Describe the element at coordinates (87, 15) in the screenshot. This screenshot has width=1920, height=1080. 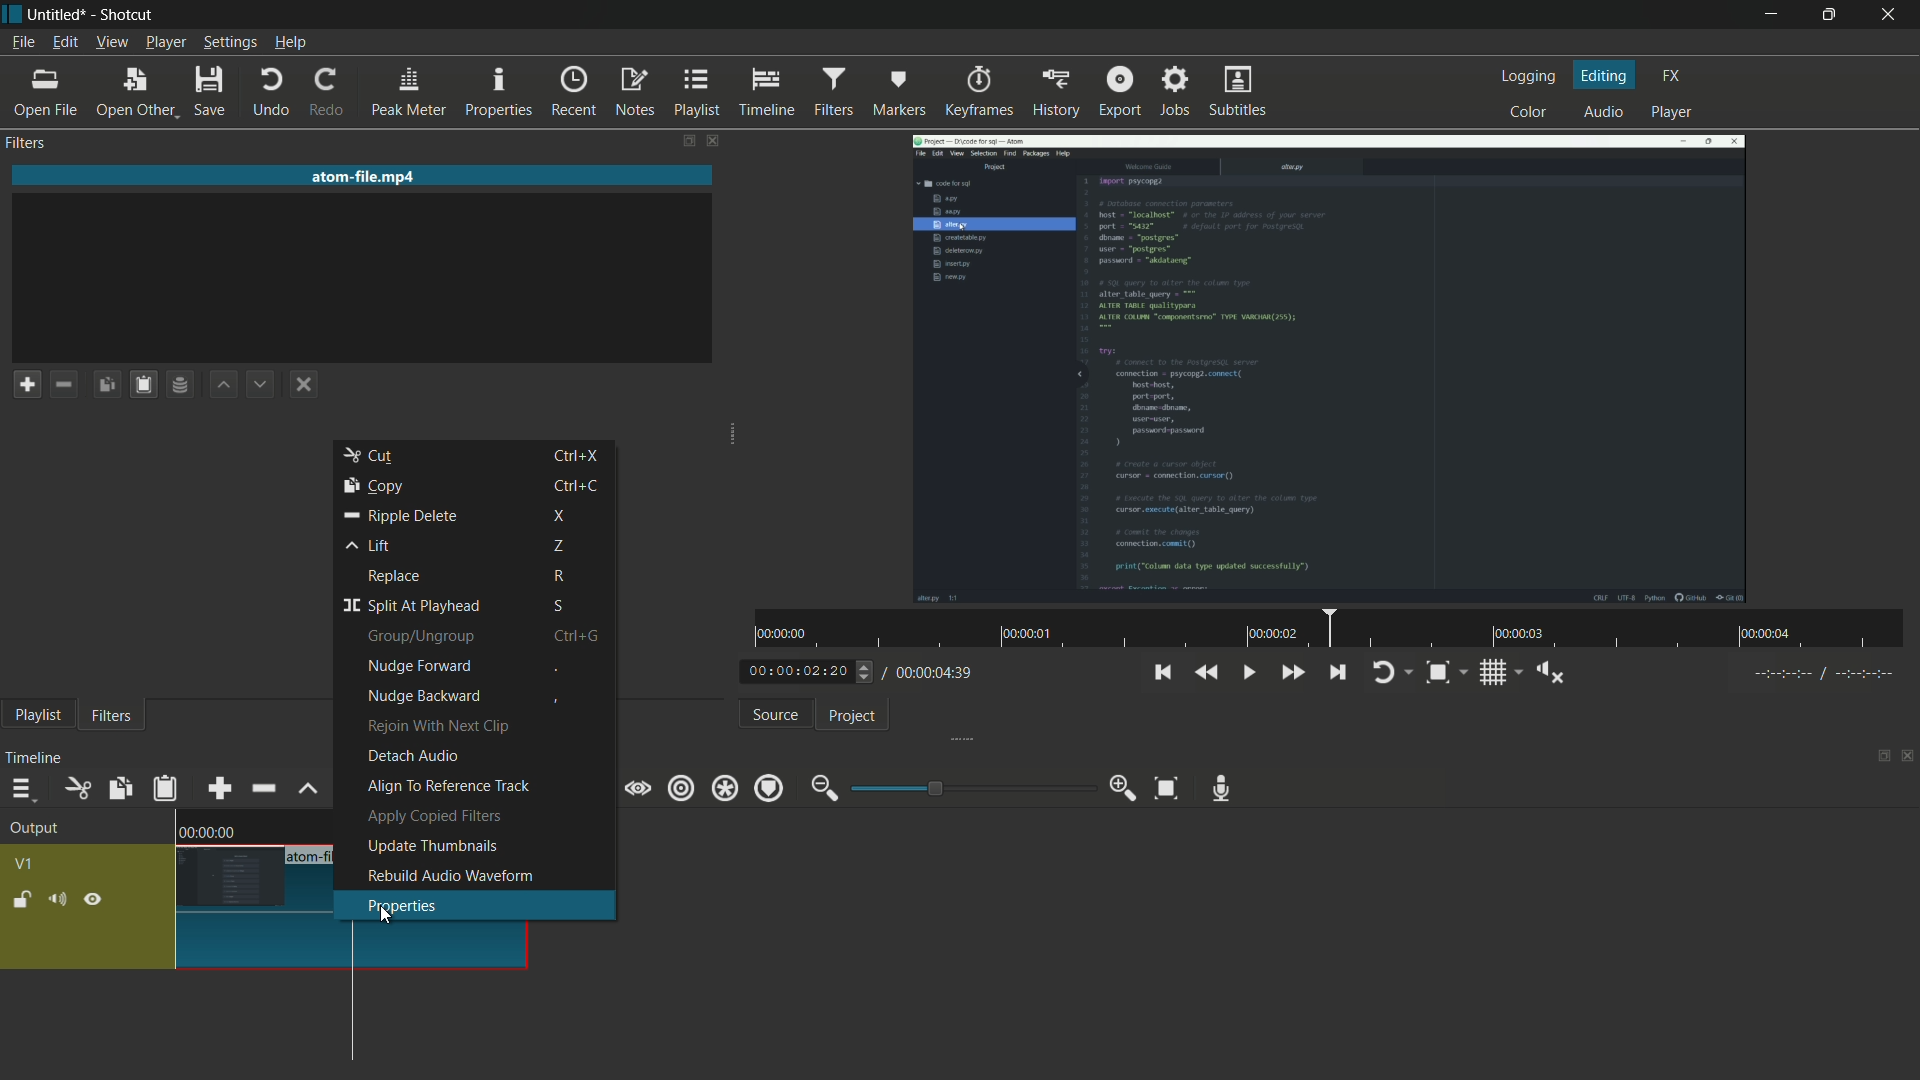
I see `~ Untitled* - Shotcut` at that location.